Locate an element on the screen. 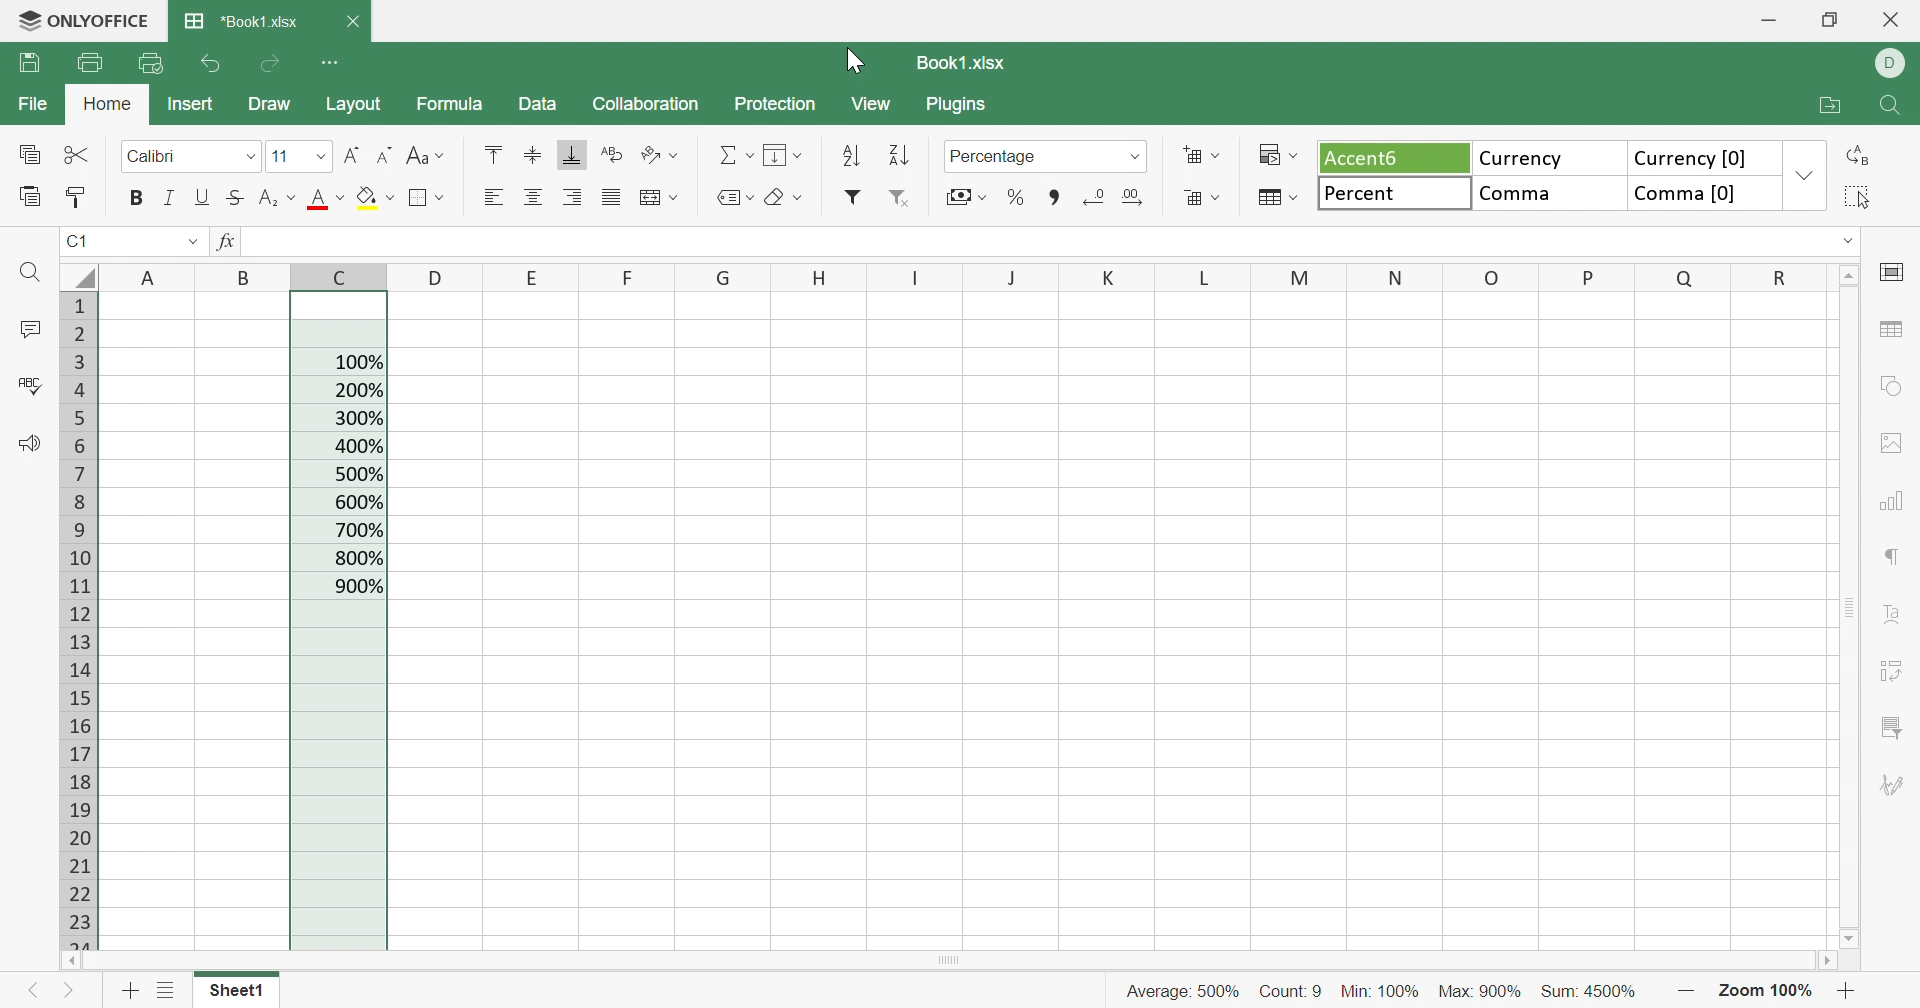  Italic is located at coordinates (171, 199).